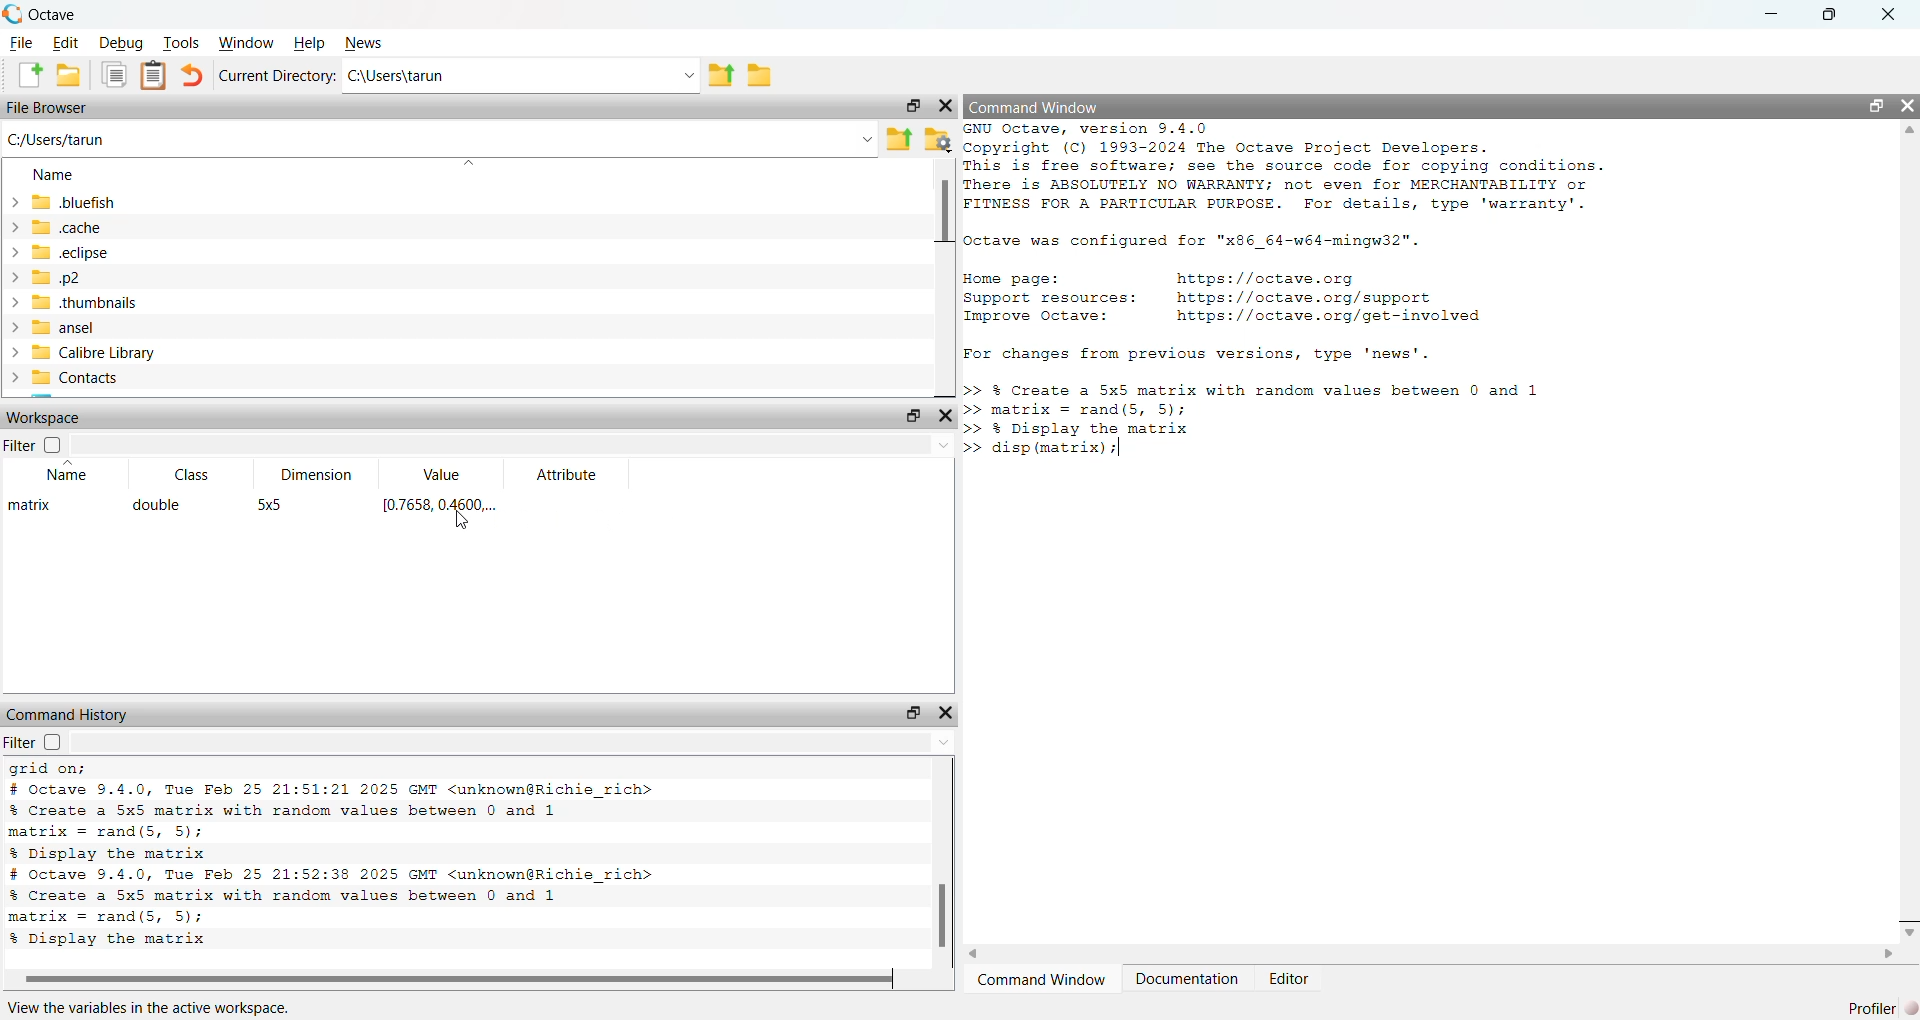 The width and height of the screenshot is (1920, 1020). What do you see at coordinates (26, 76) in the screenshot?
I see `add` at bounding box center [26, 76].